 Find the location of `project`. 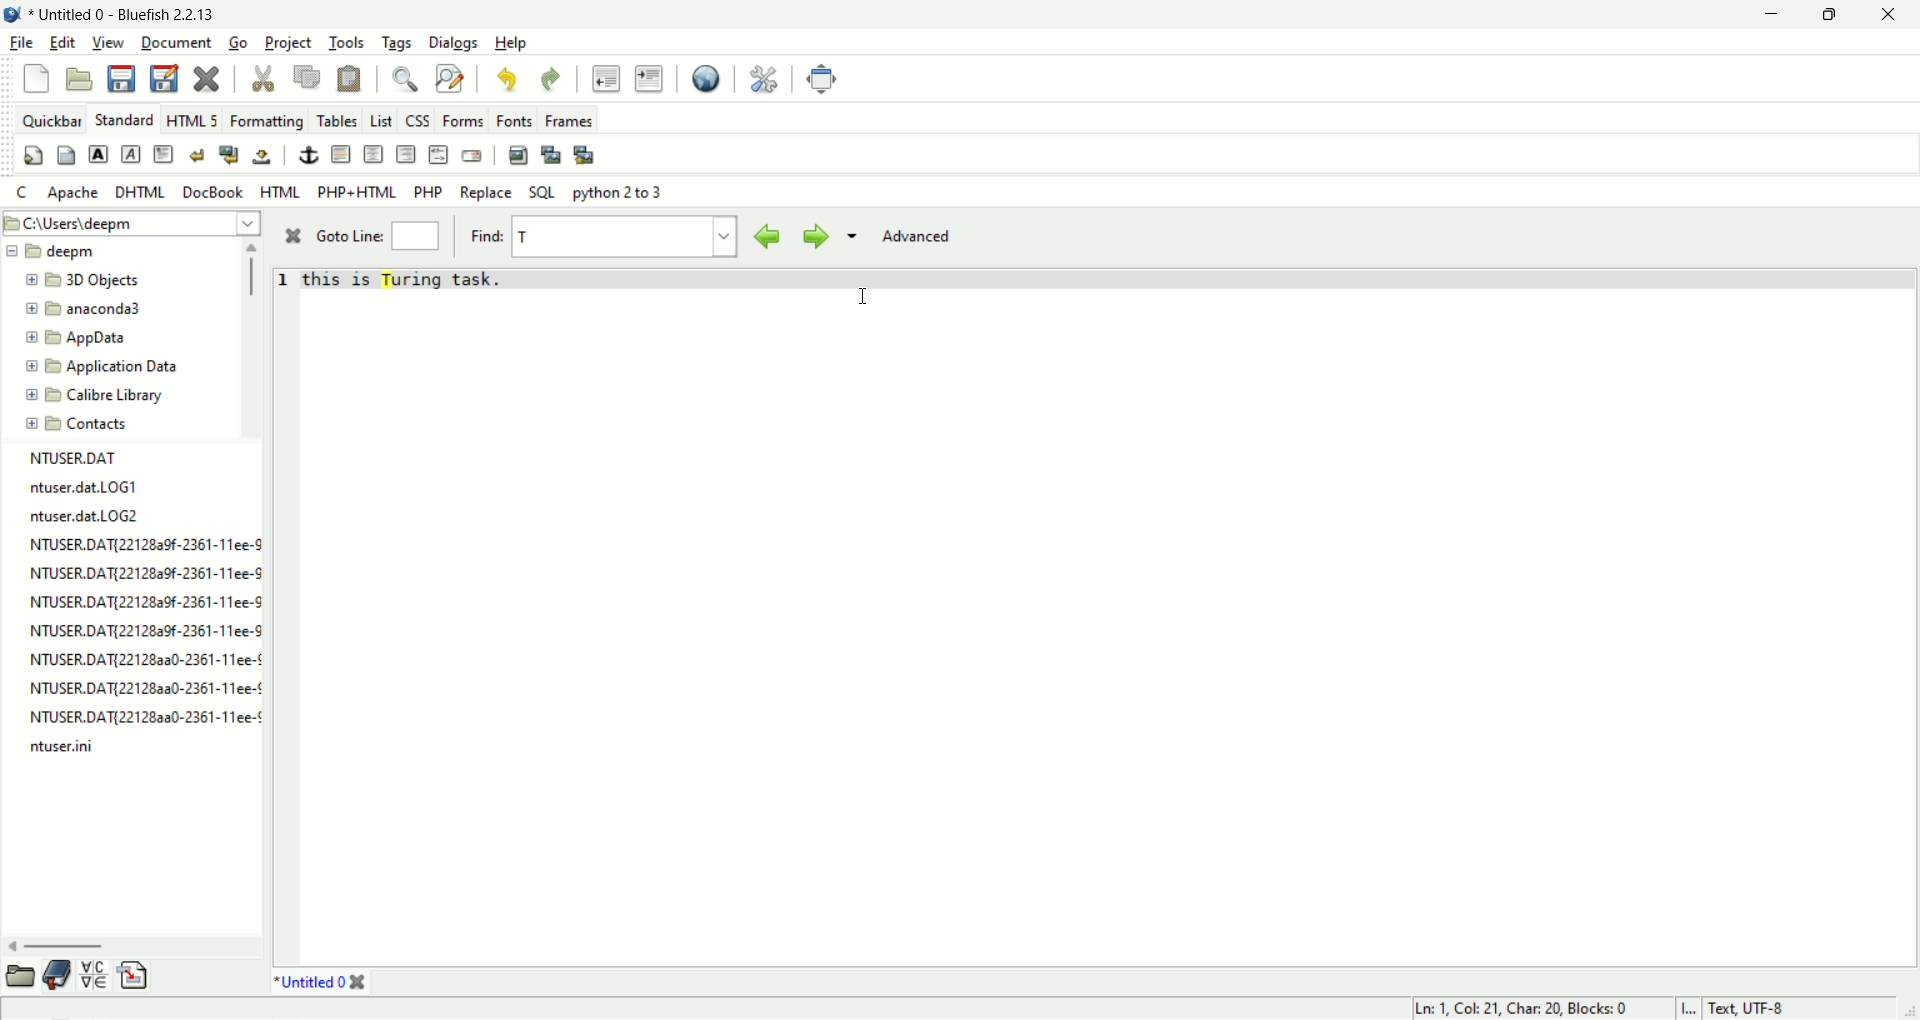

project is located at coordinates (289, 43).